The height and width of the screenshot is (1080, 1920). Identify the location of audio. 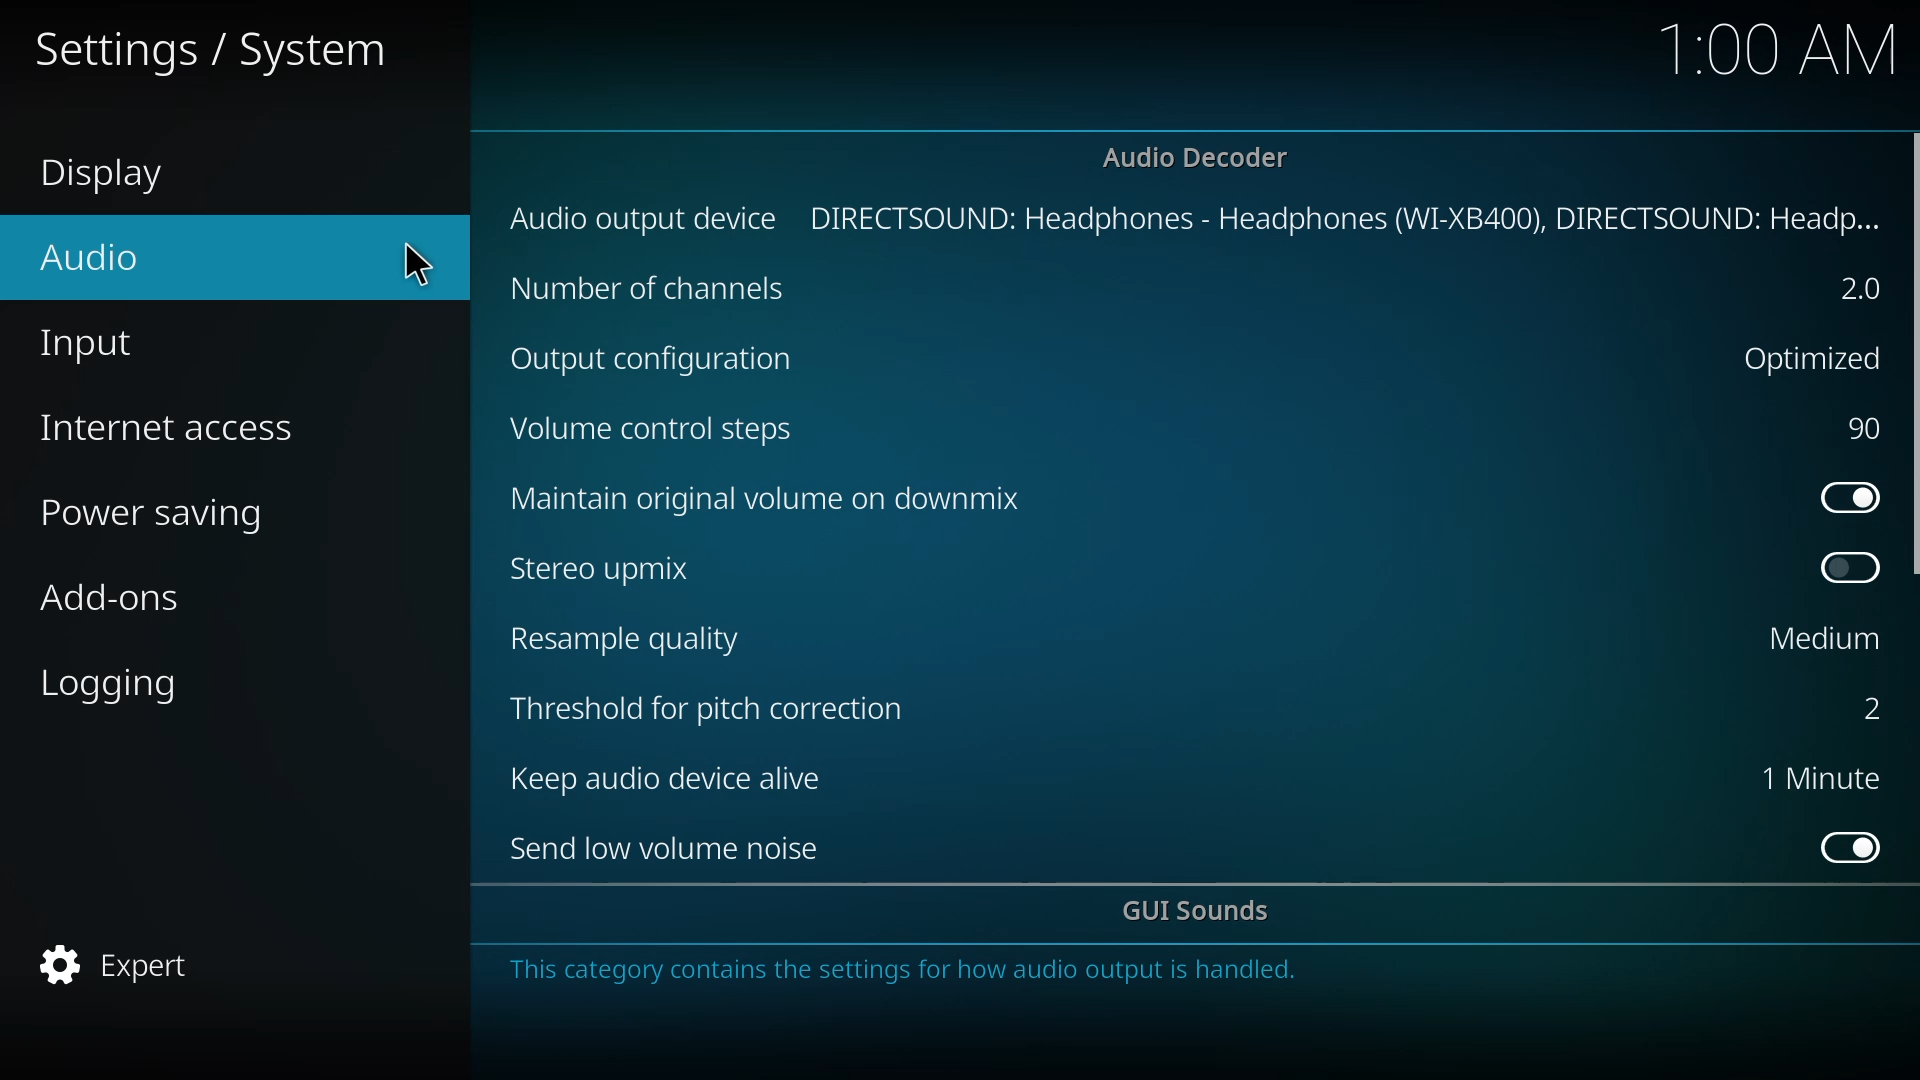
(242, 252).